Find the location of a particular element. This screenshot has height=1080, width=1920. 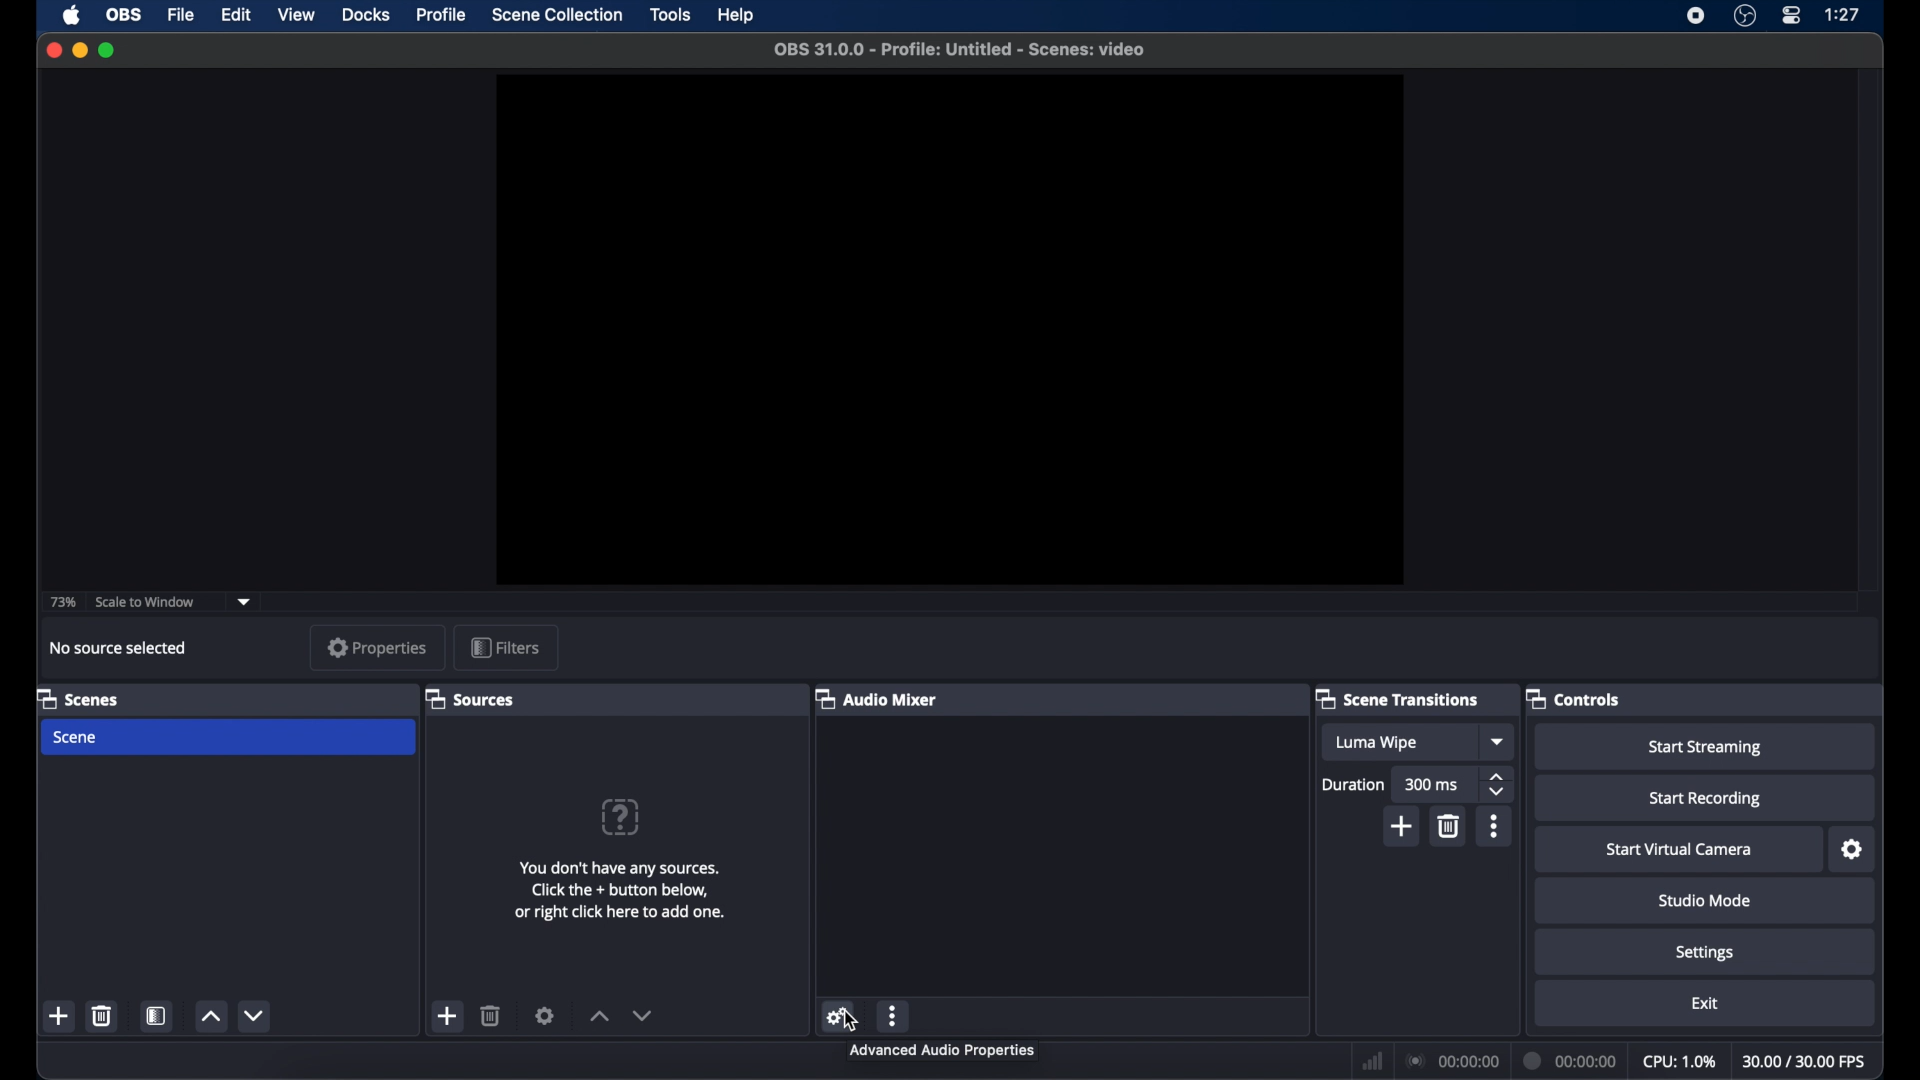

more options is located at coordinates (894, 1015).